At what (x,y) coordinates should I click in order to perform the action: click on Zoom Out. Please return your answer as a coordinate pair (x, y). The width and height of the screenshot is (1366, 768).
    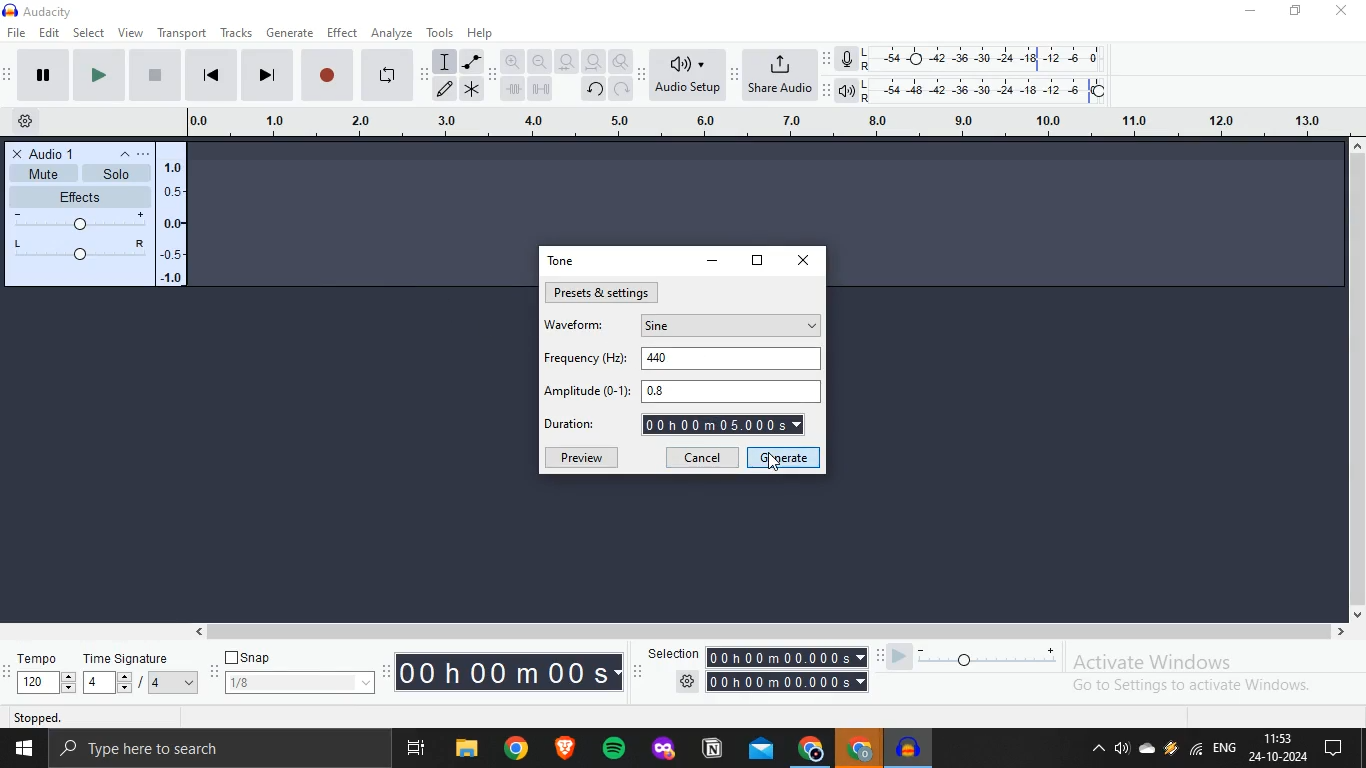
    Looking at the image, I should click on (539, 63).